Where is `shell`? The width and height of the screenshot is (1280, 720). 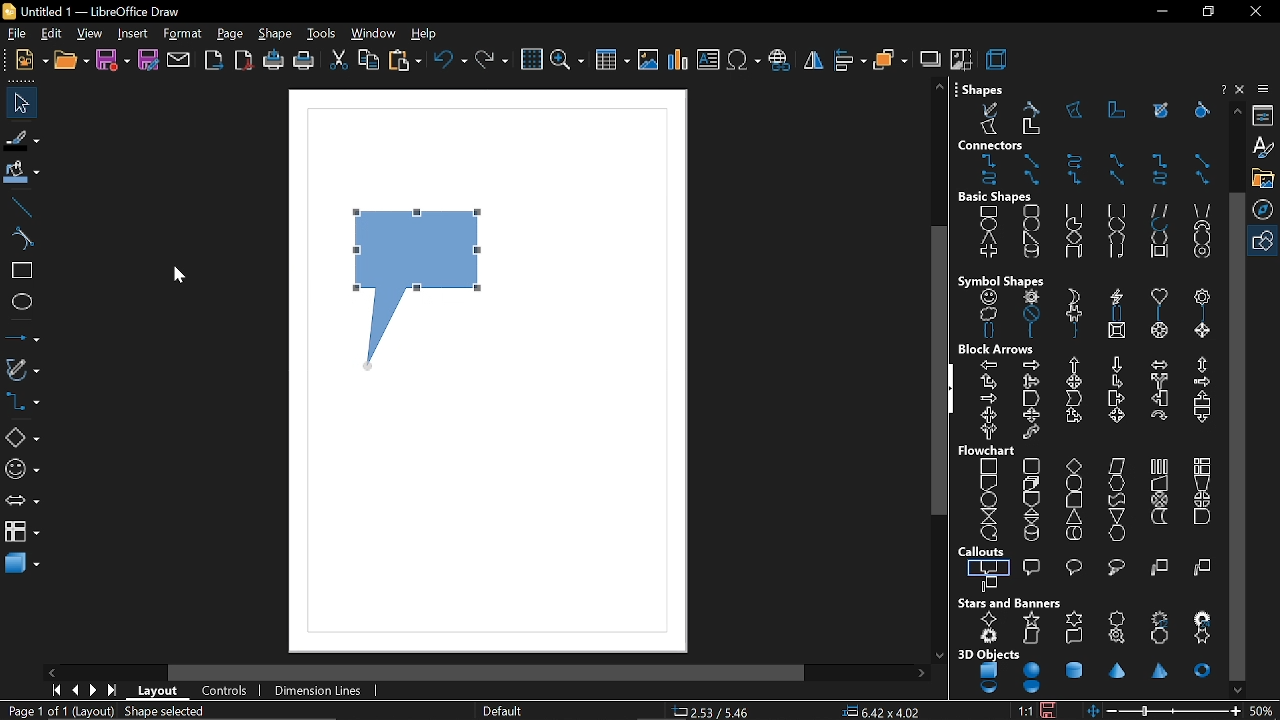
shell is located at coordinates (991, 688).